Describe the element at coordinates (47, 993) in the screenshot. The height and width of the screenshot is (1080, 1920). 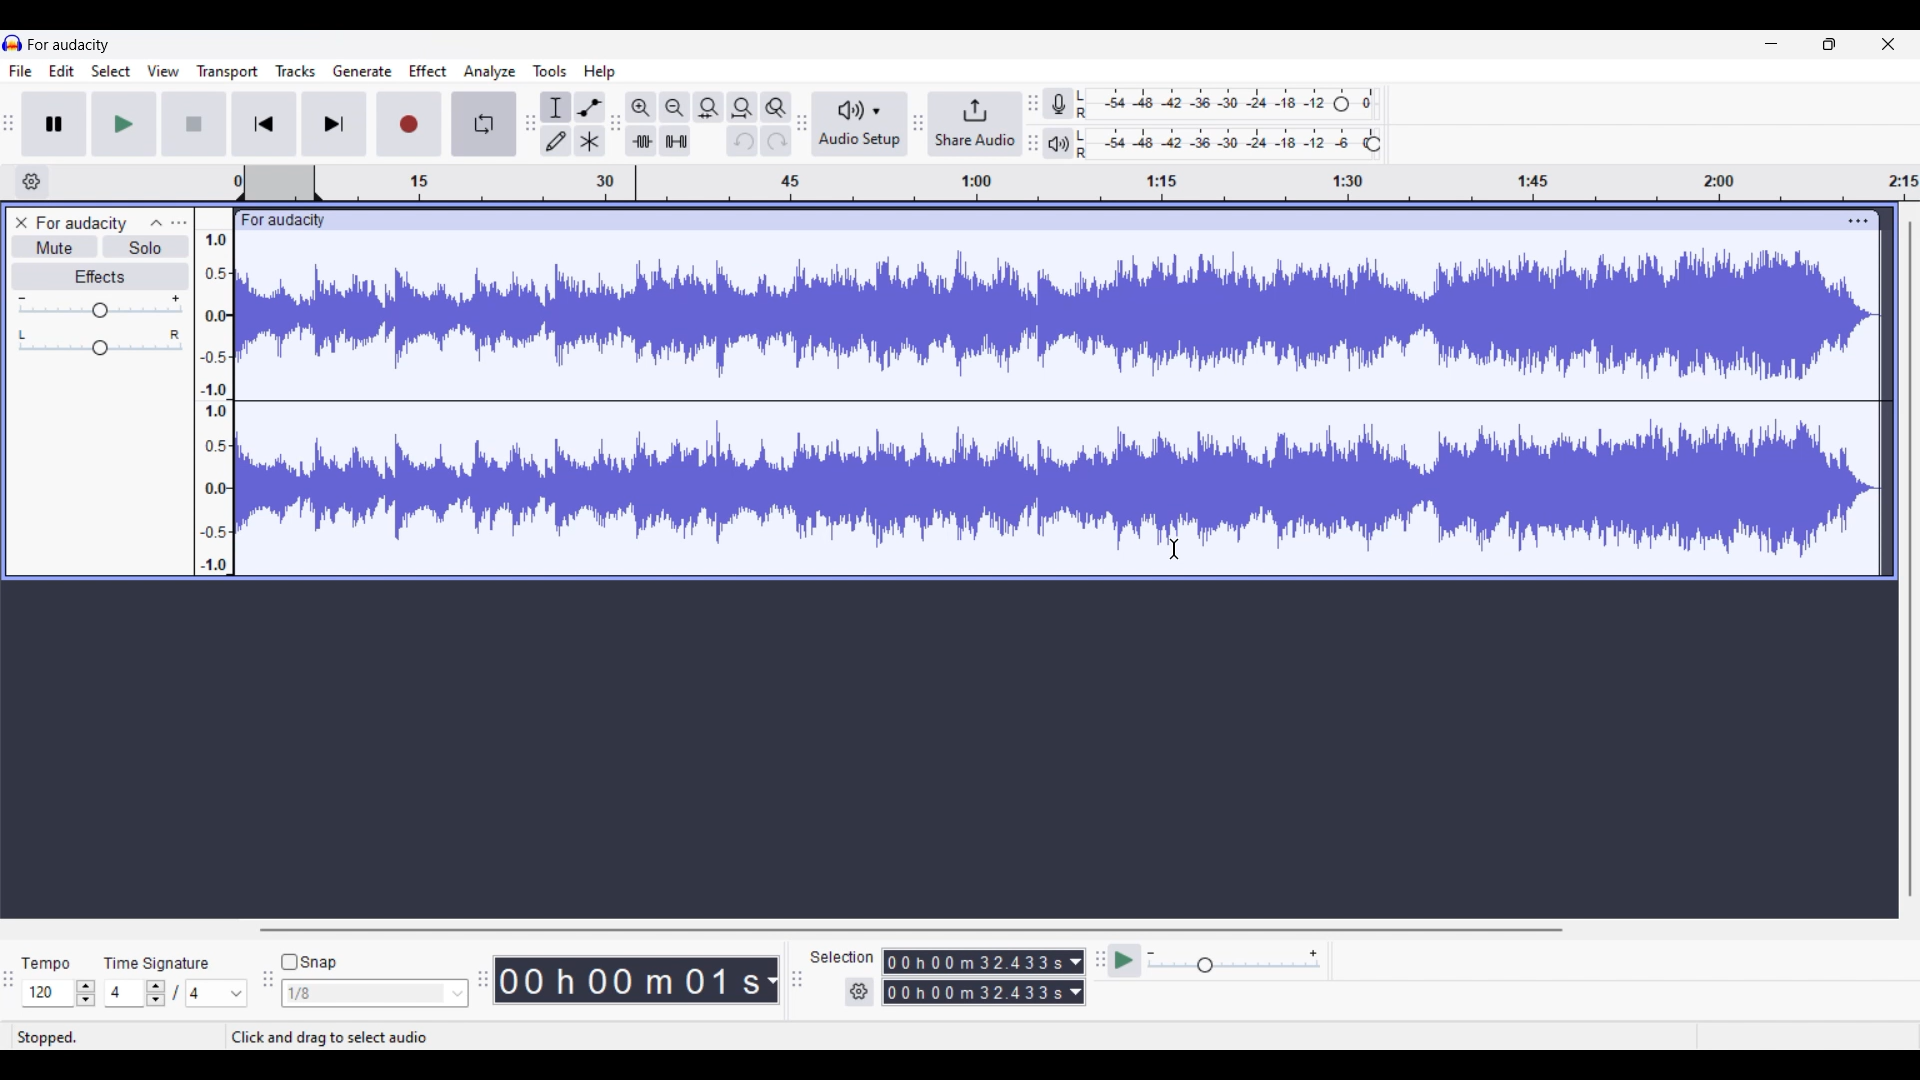
I see `Input tempo` at that location.